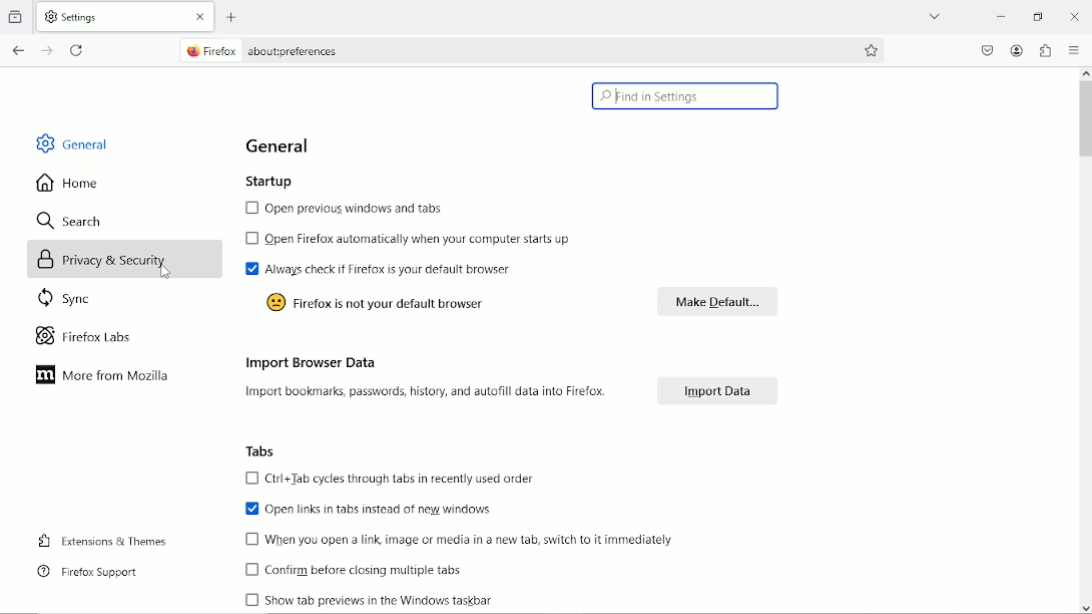 This screenshot has height=614, width=1092. Describe the element at coordinates (1018, 50) in the screenshot. I see `account` at that location.